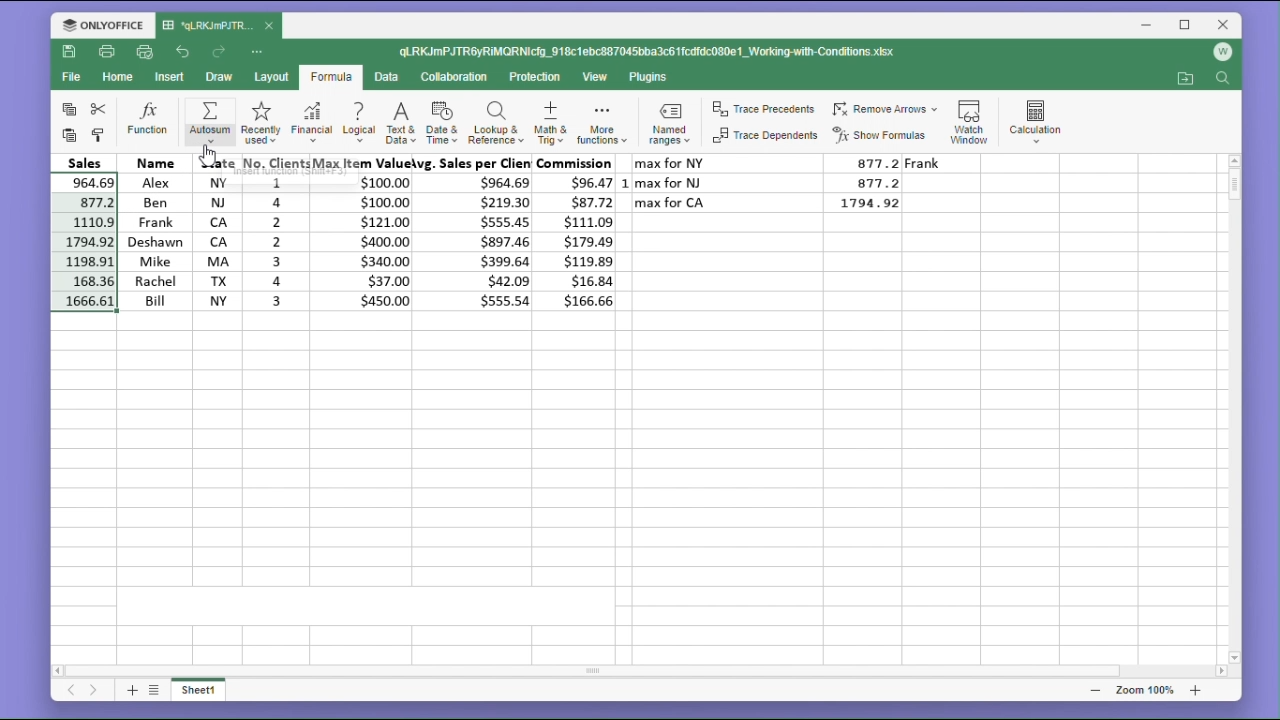 This screenshot has width=1280, height=720. What do you see at coordinates (208, 155) in the screenshot?
I see `cursor` at bounding box center [208, 155].